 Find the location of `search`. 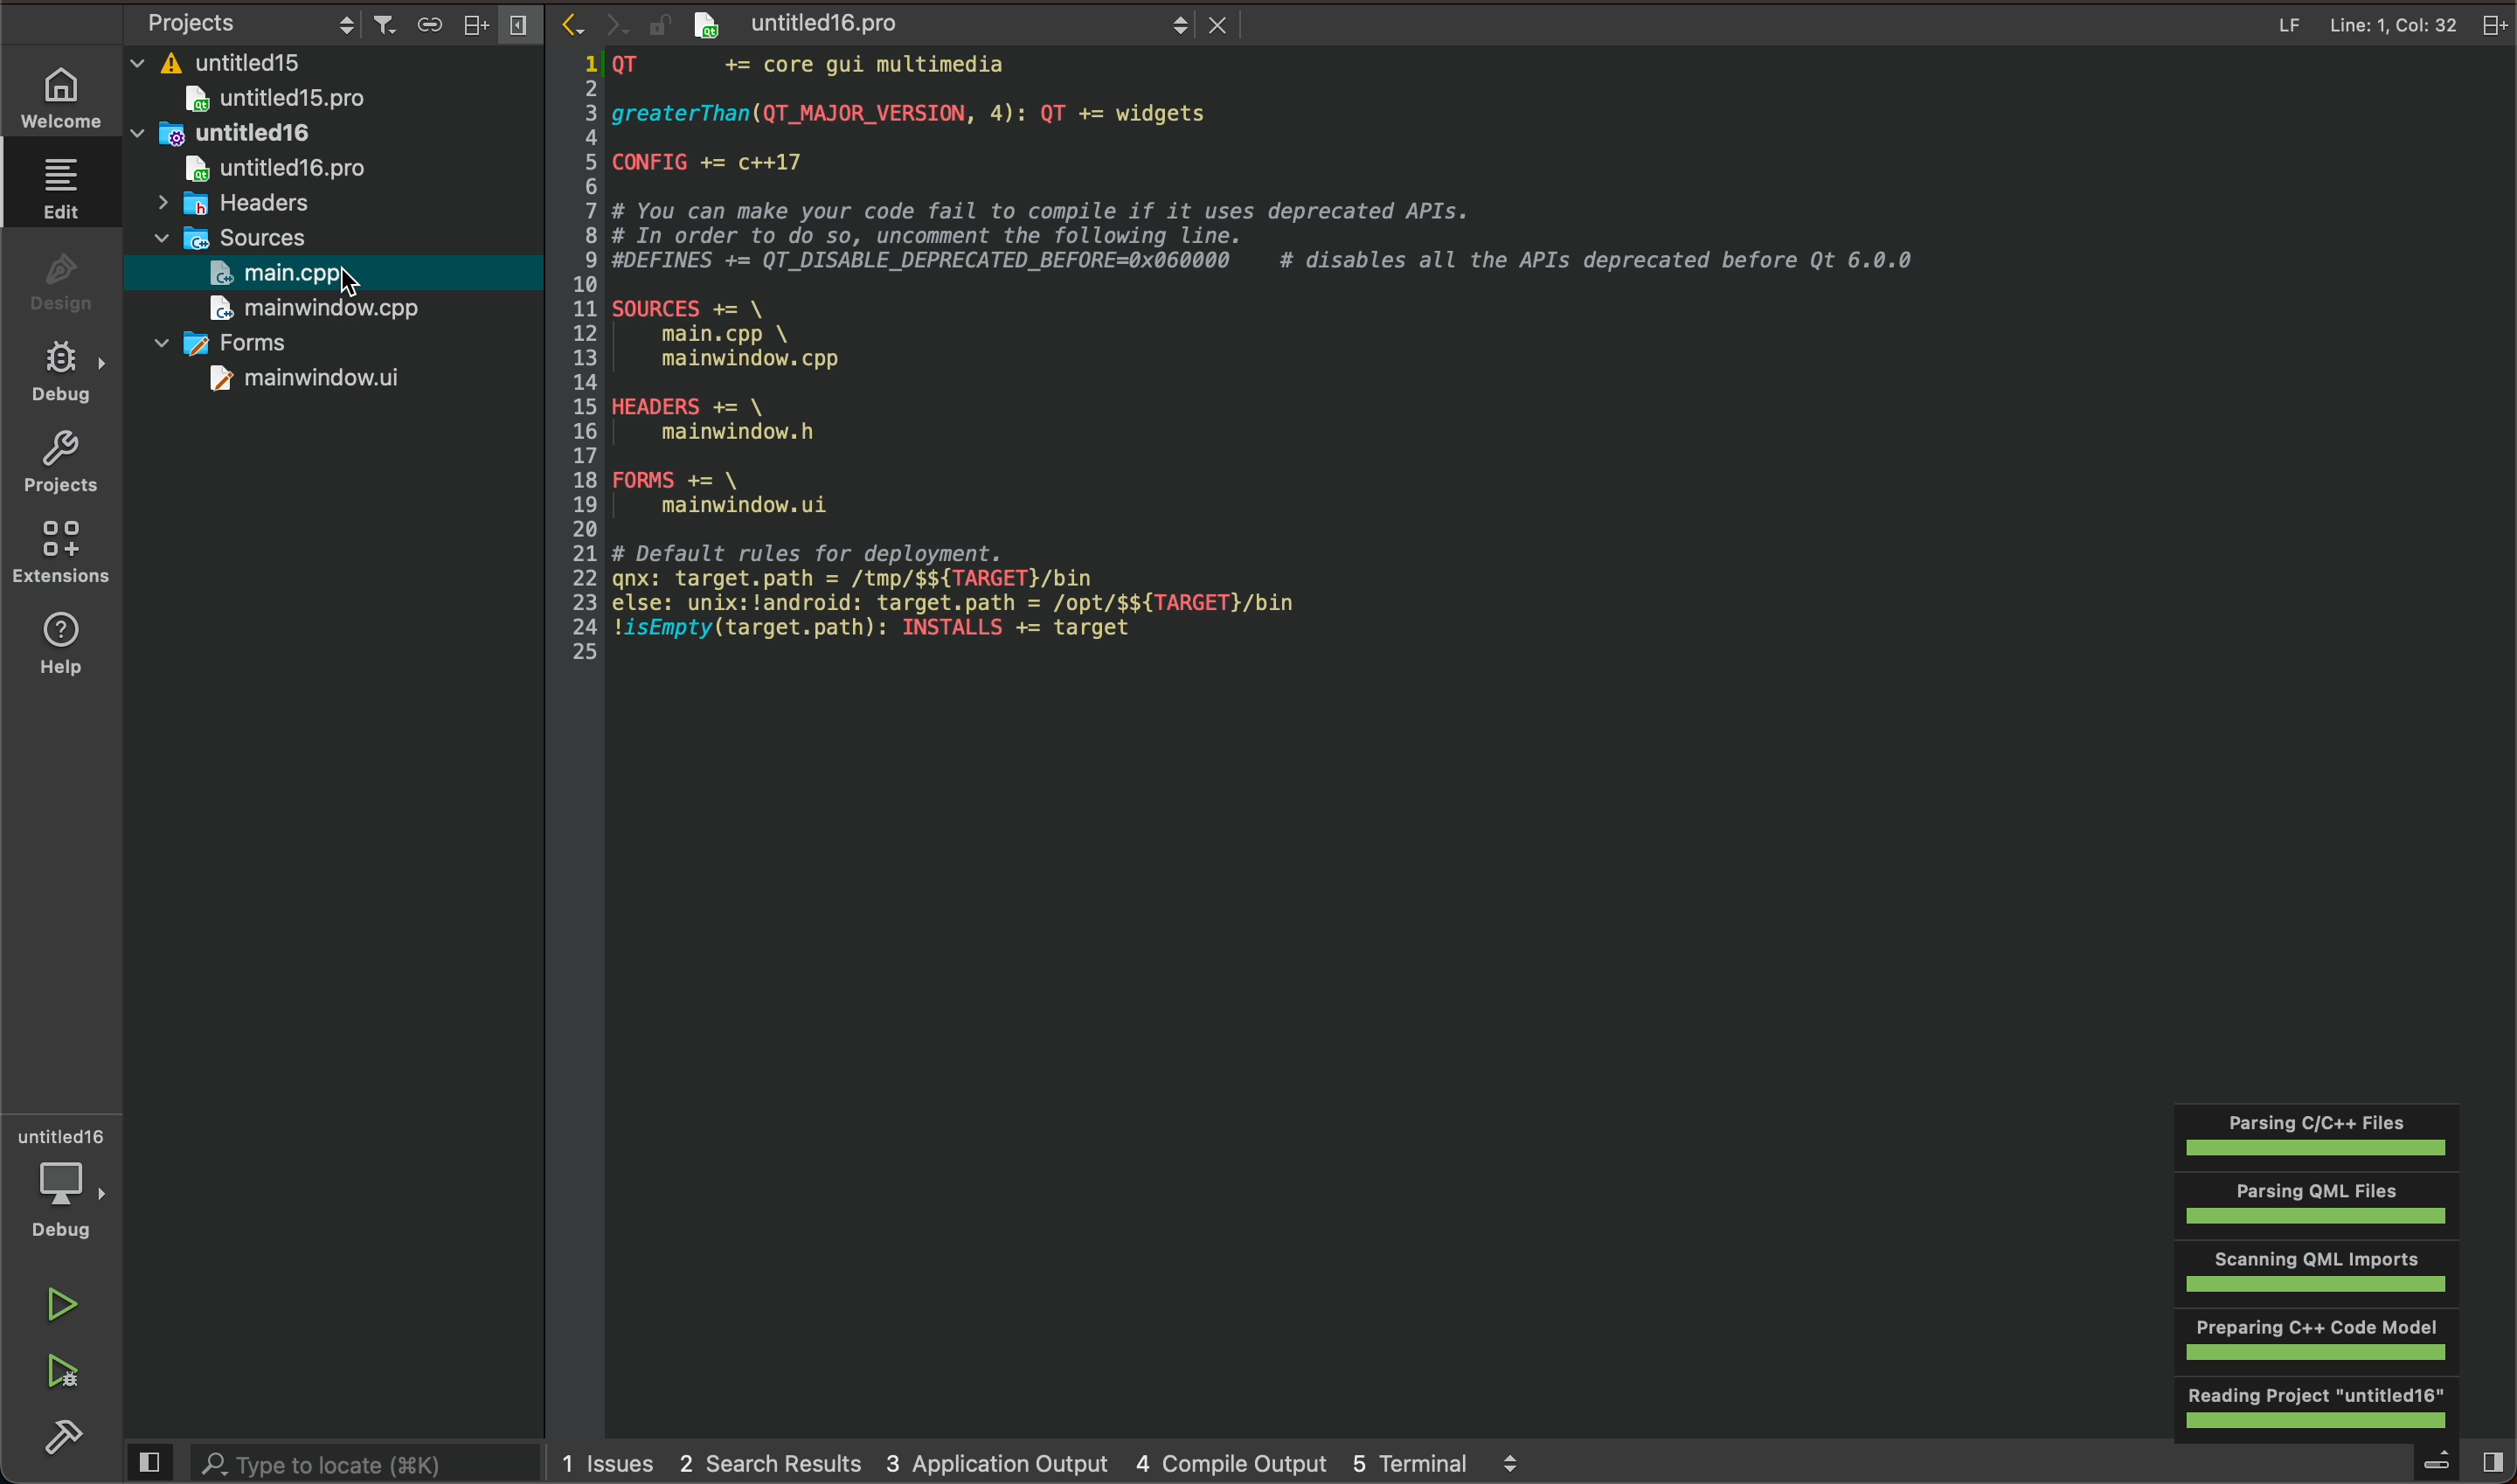

search is located at coordinates (328, 1463).